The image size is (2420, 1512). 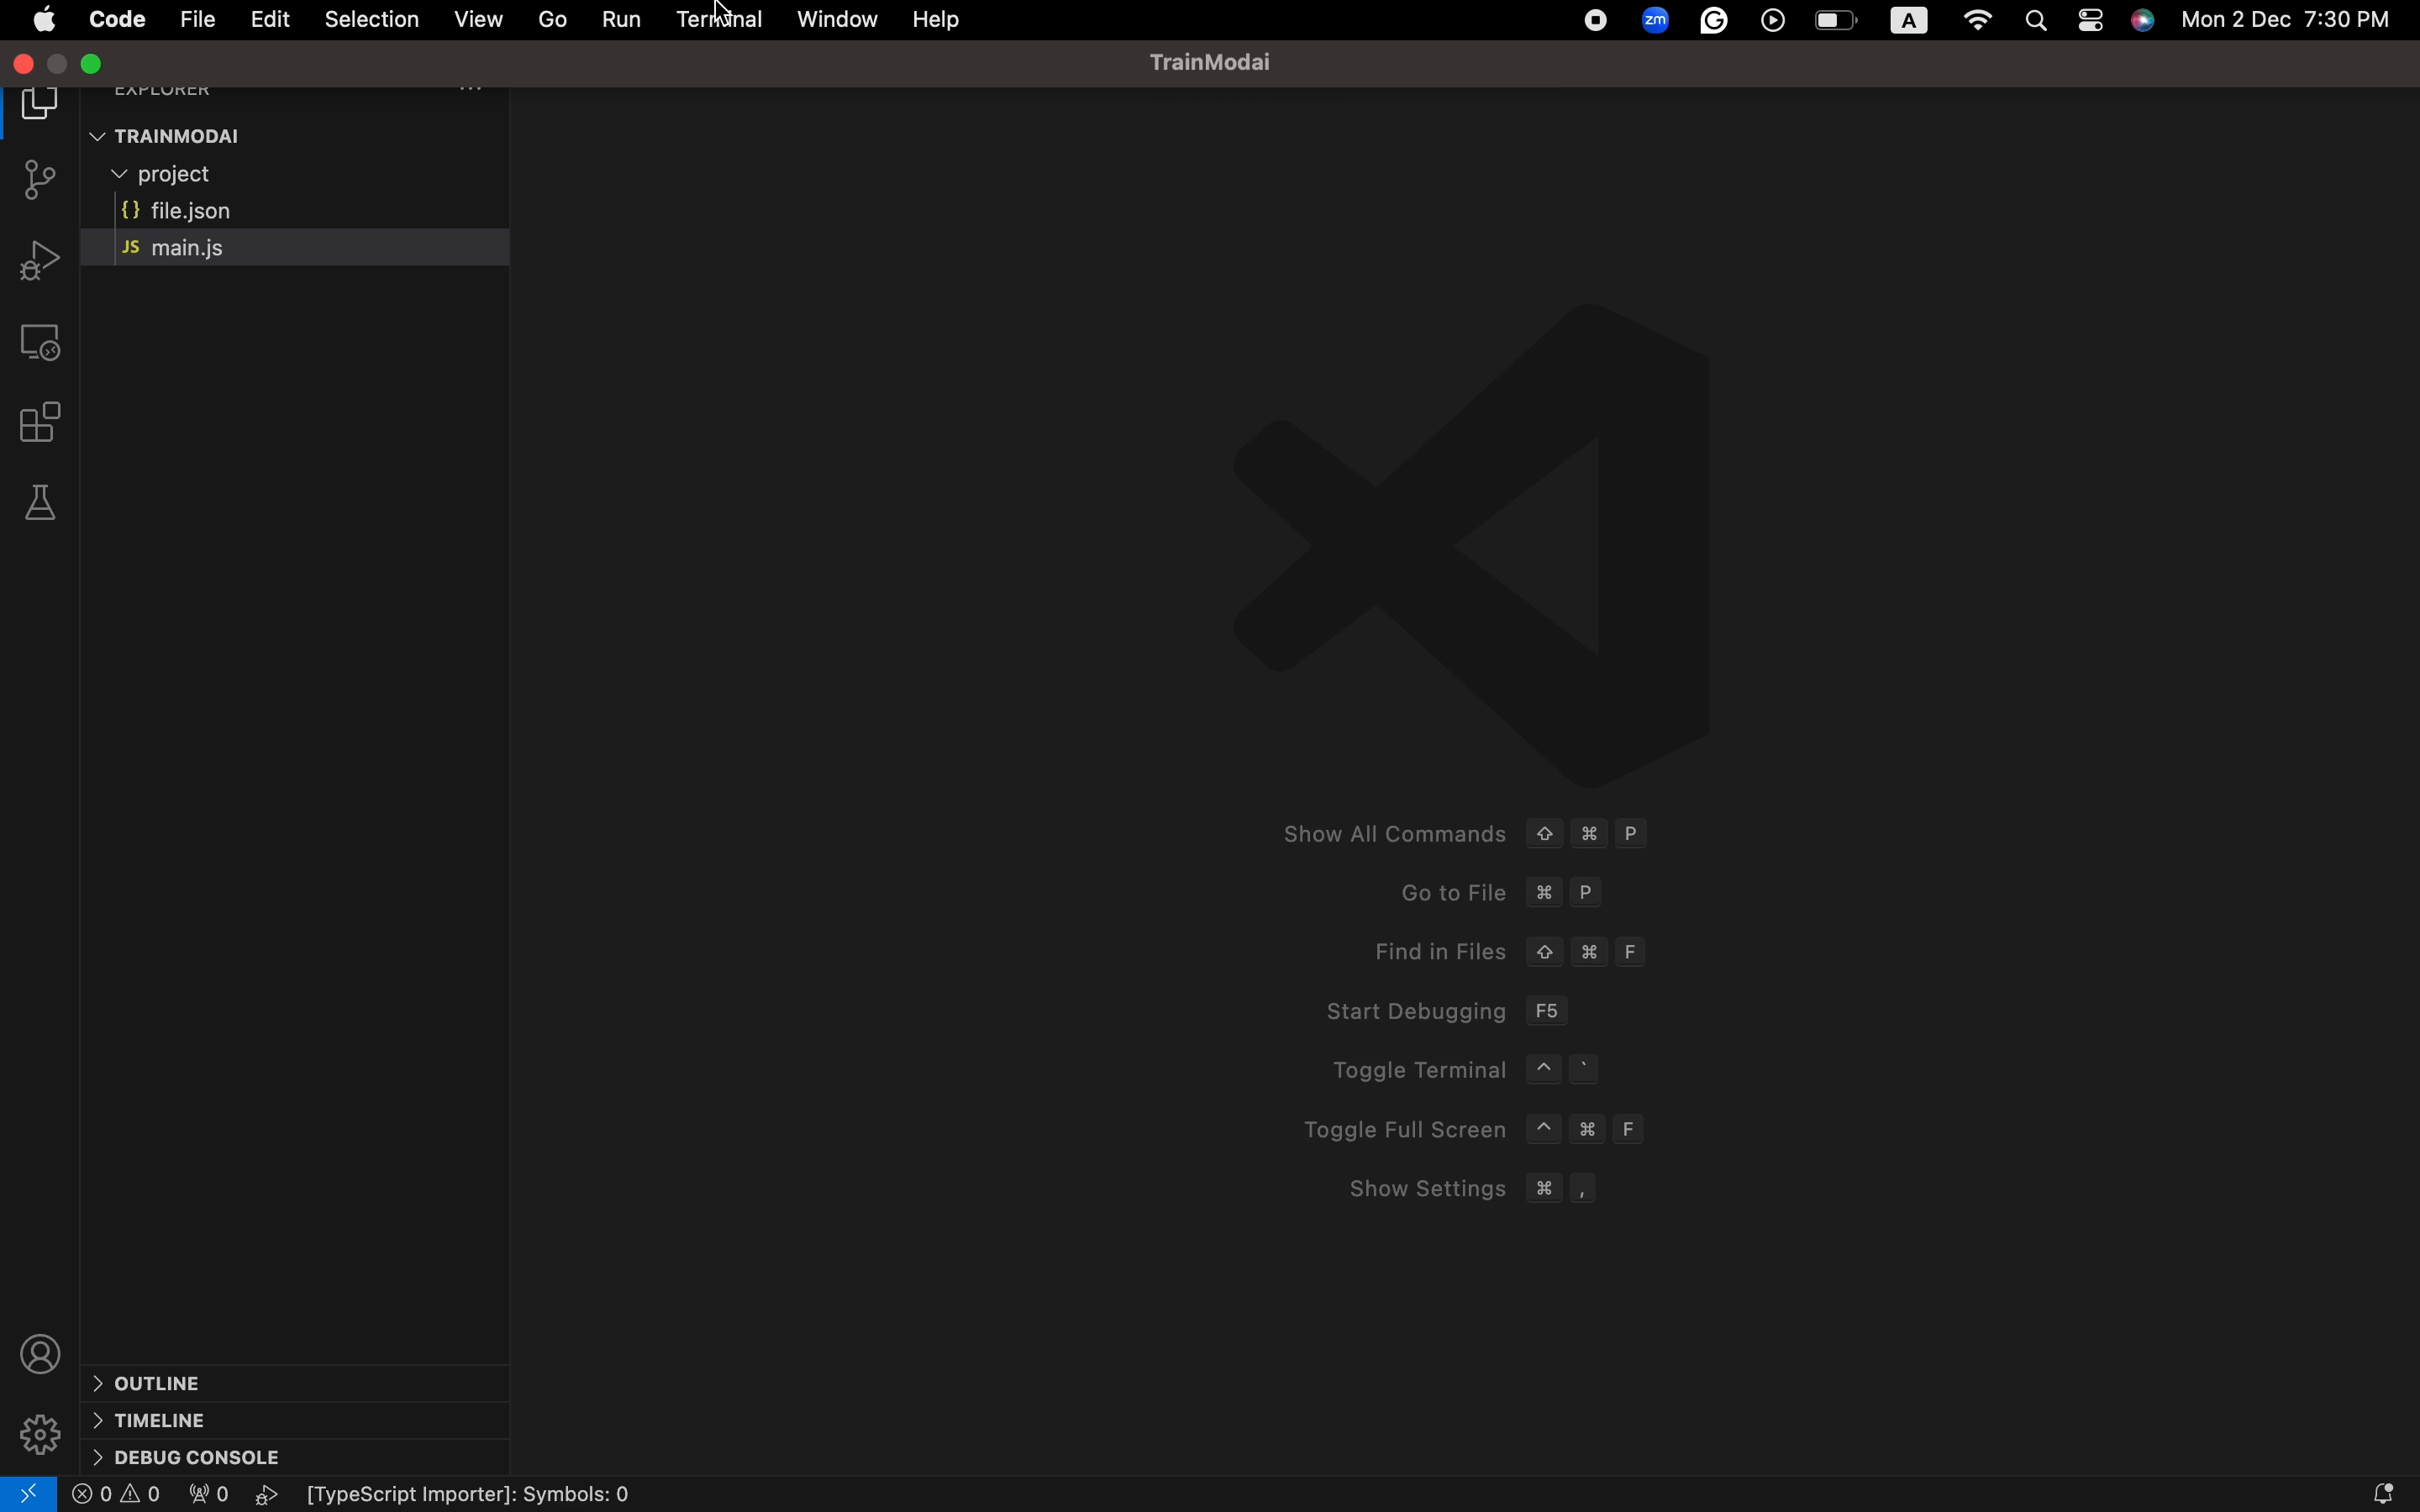 I want to click on close, so click(x=25, y=64).